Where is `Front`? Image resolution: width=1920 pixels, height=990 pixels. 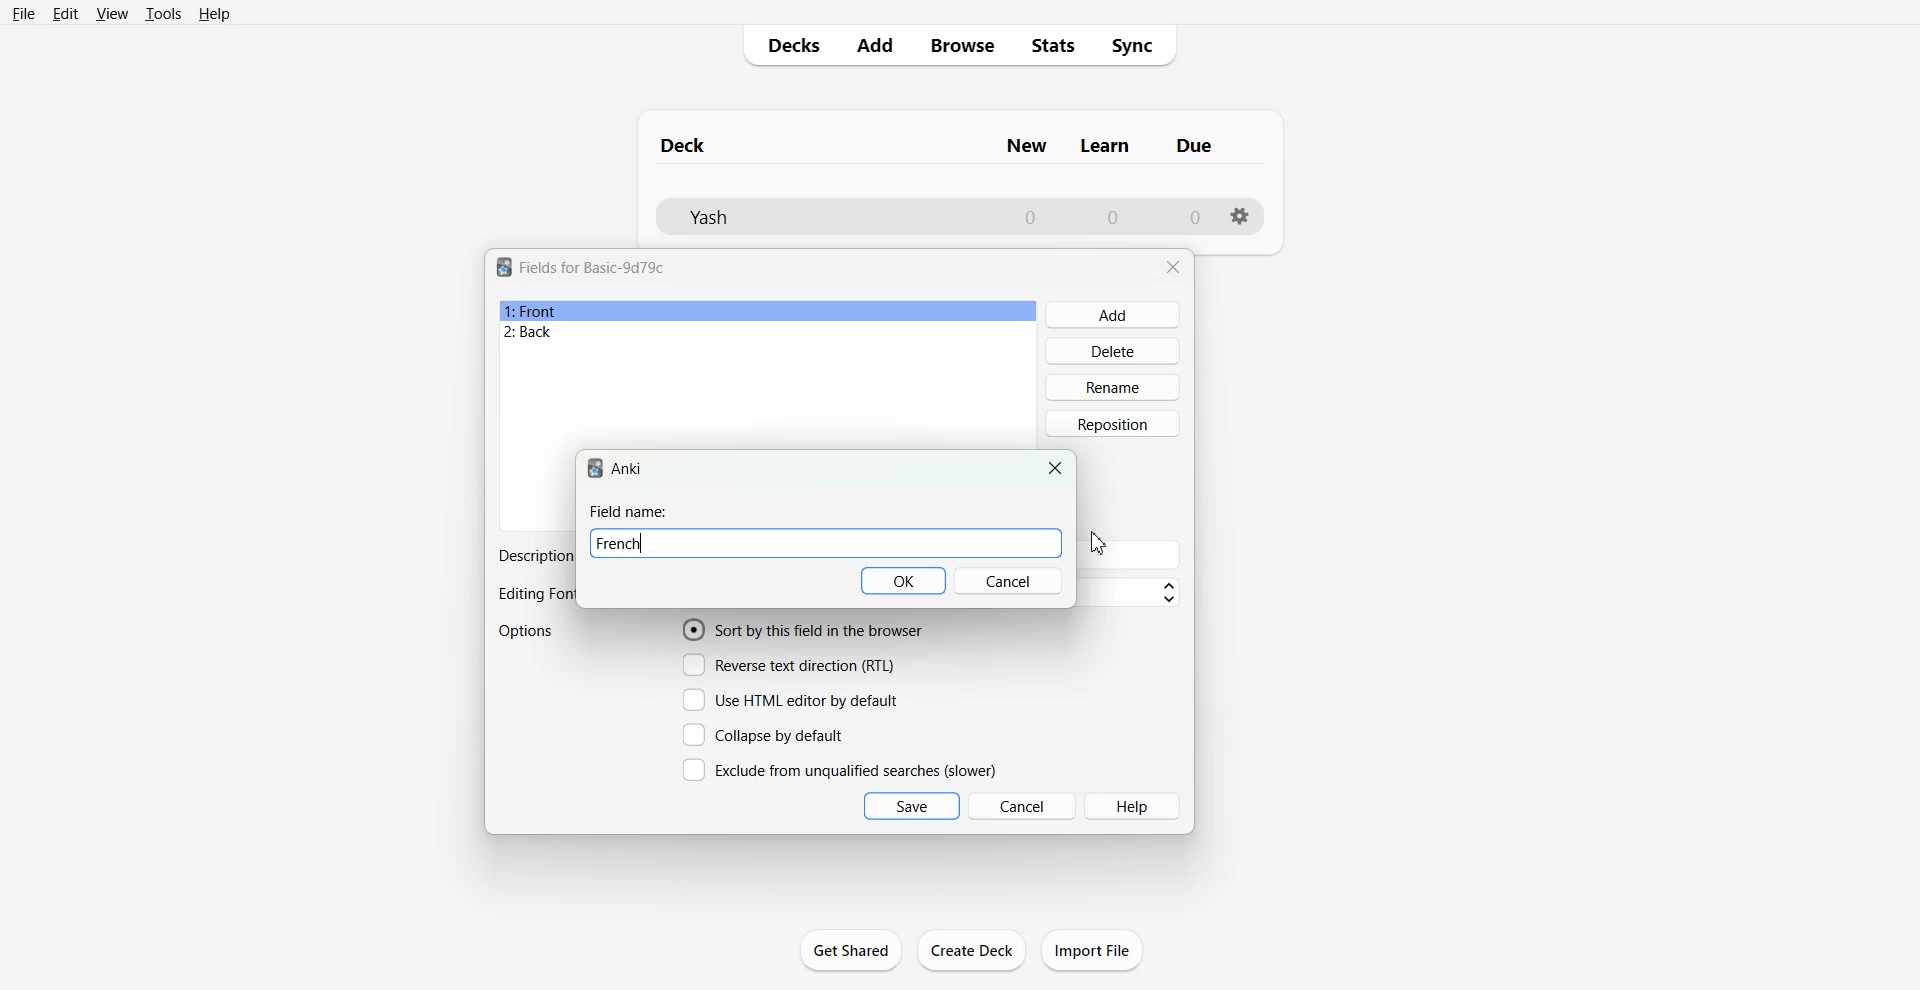
Front is located at coordinates (768, 311).